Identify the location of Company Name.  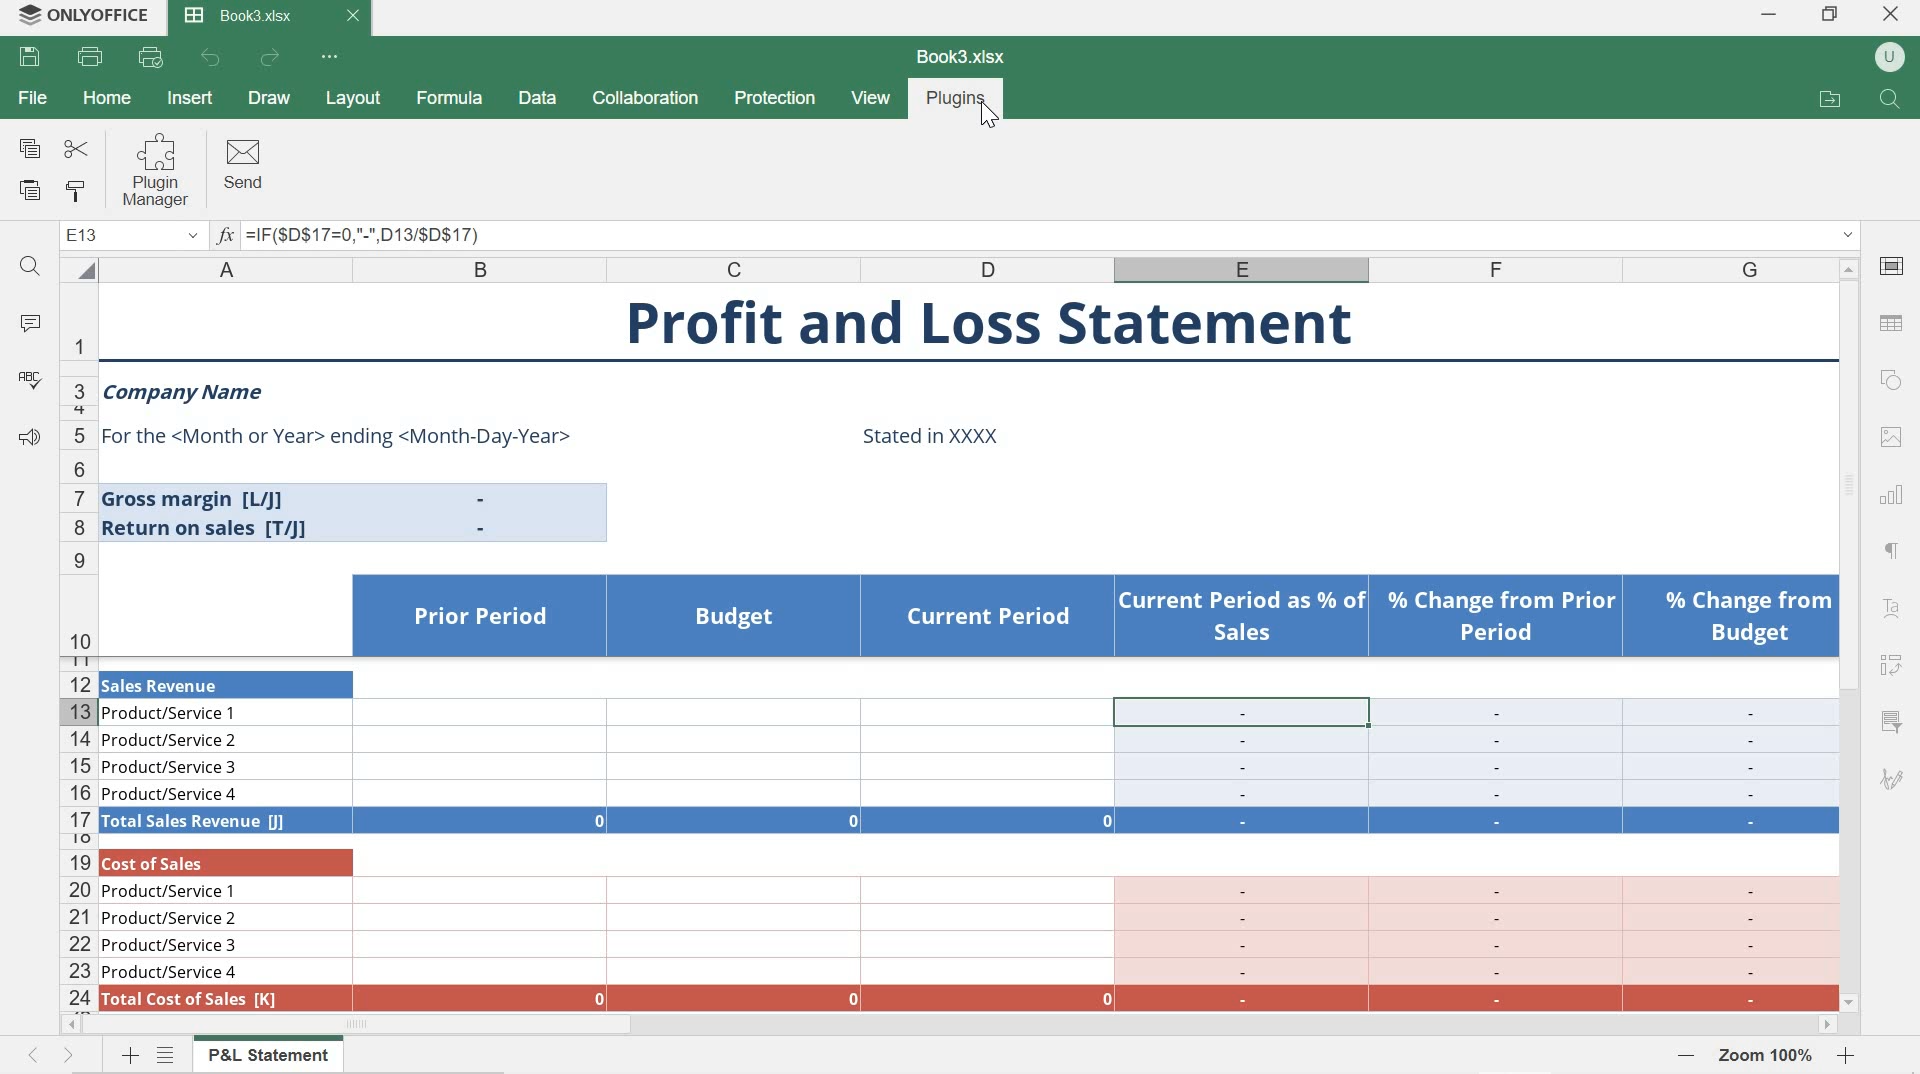
(186, 394).